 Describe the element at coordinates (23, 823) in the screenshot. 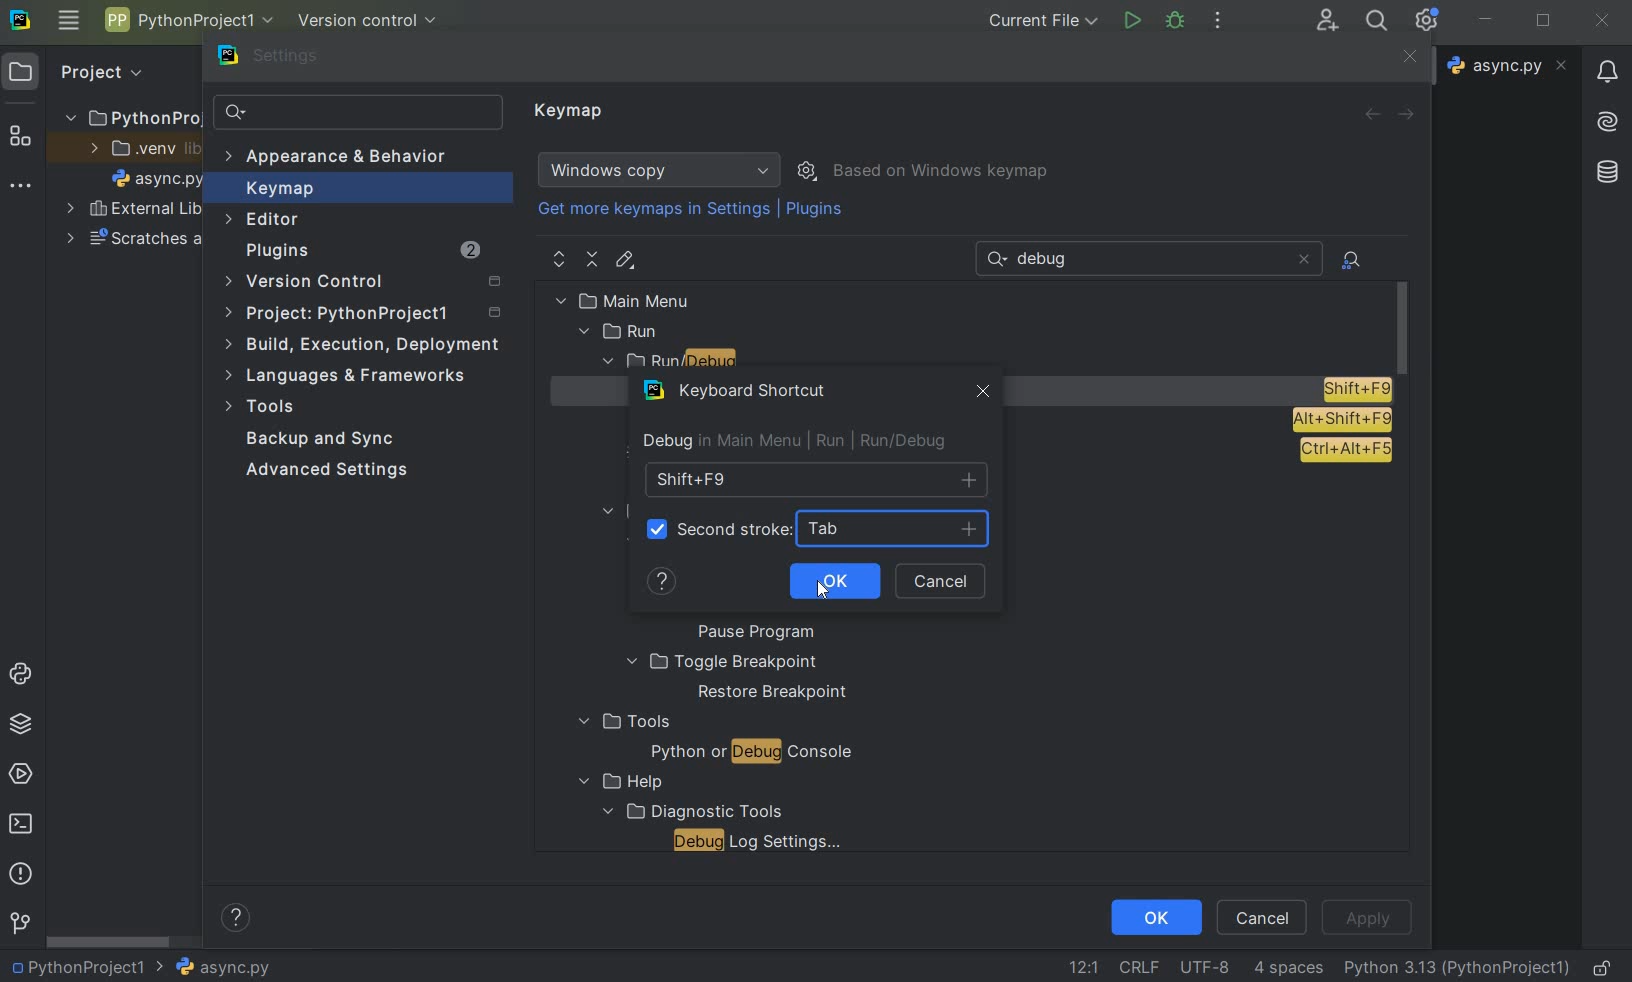

I see `terminal` at that location.